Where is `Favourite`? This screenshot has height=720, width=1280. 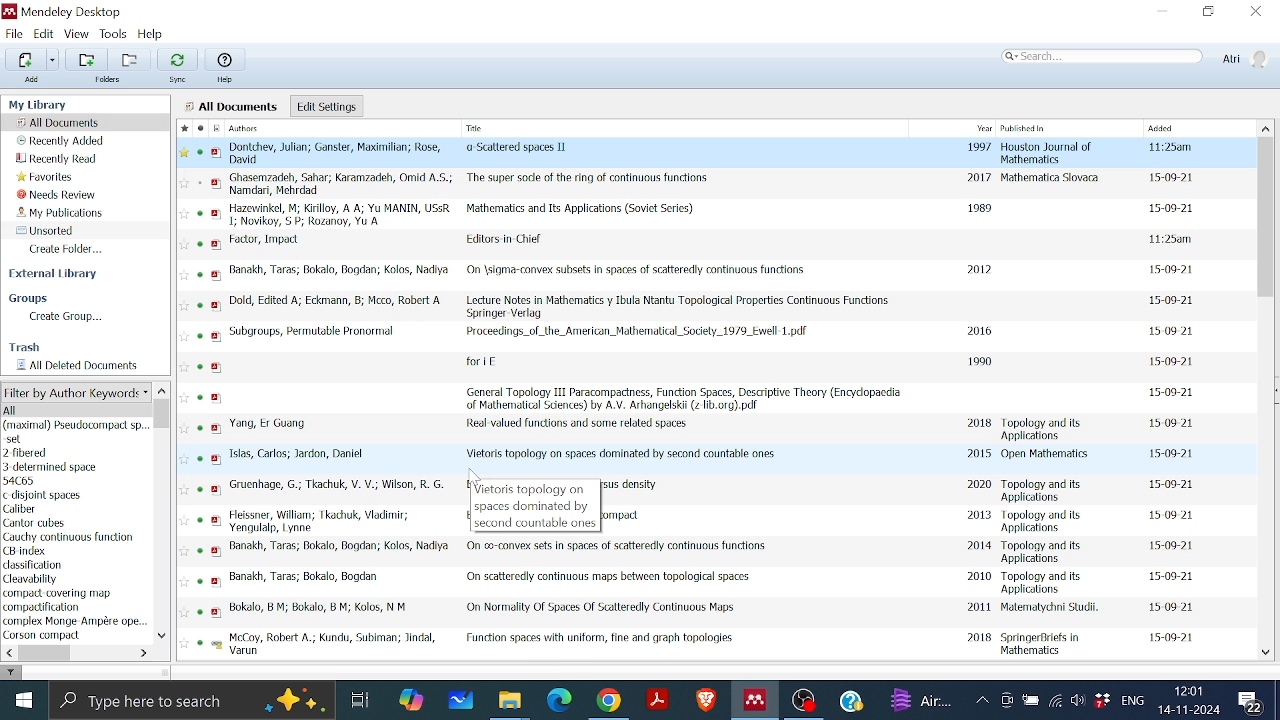
Favourite is located at coordinates (184, 583).